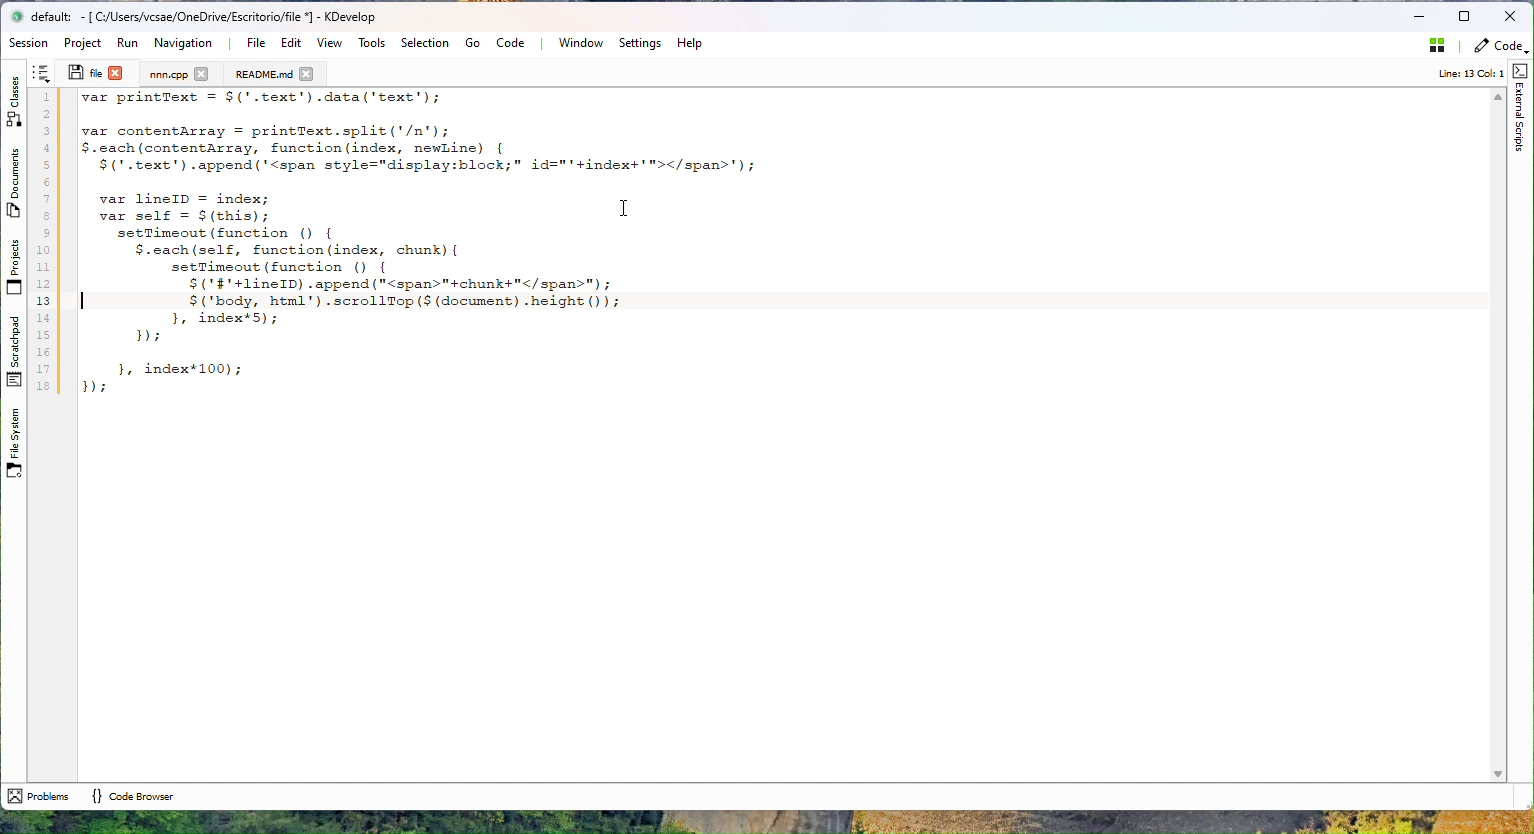  Describe the element at coordinates (31, 44) in the screenshot. I see `Session` at that location.